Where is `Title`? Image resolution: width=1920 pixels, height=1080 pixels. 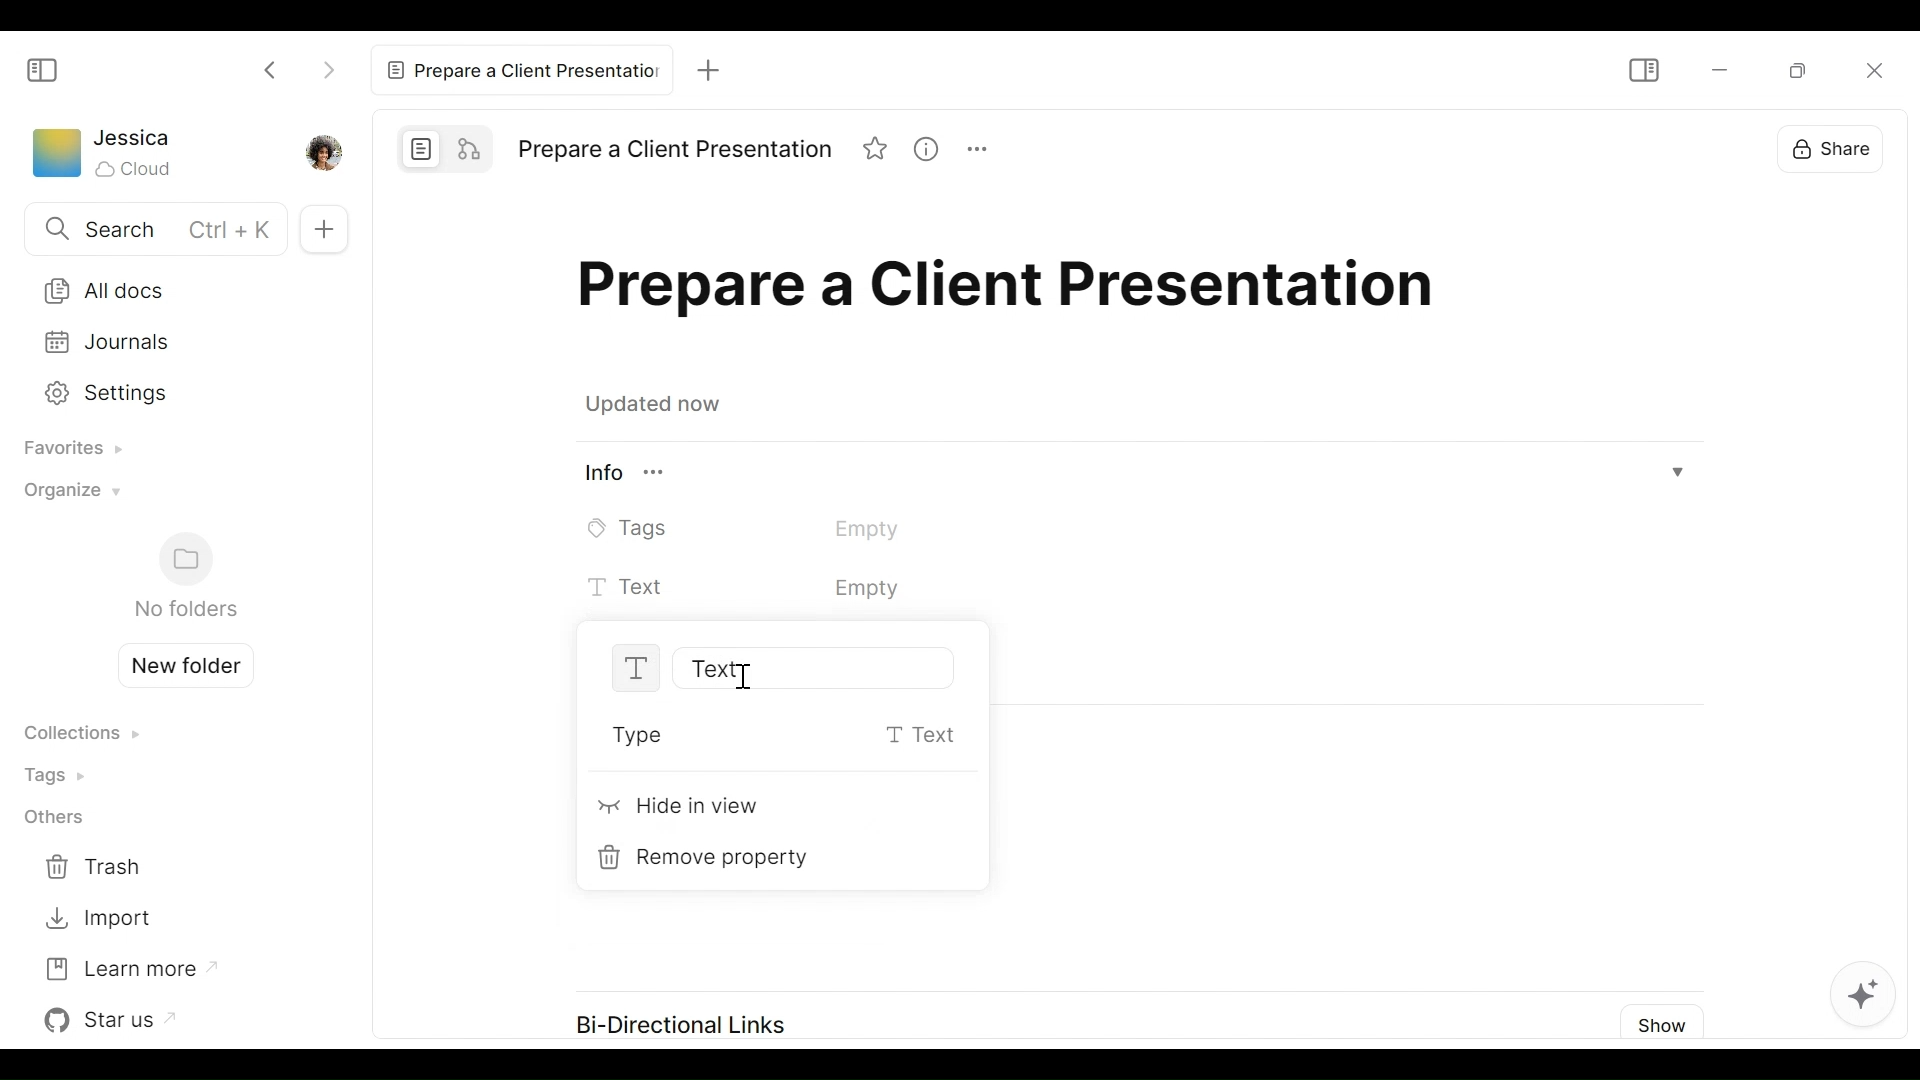 Title is located at coordinates (1015, 292).